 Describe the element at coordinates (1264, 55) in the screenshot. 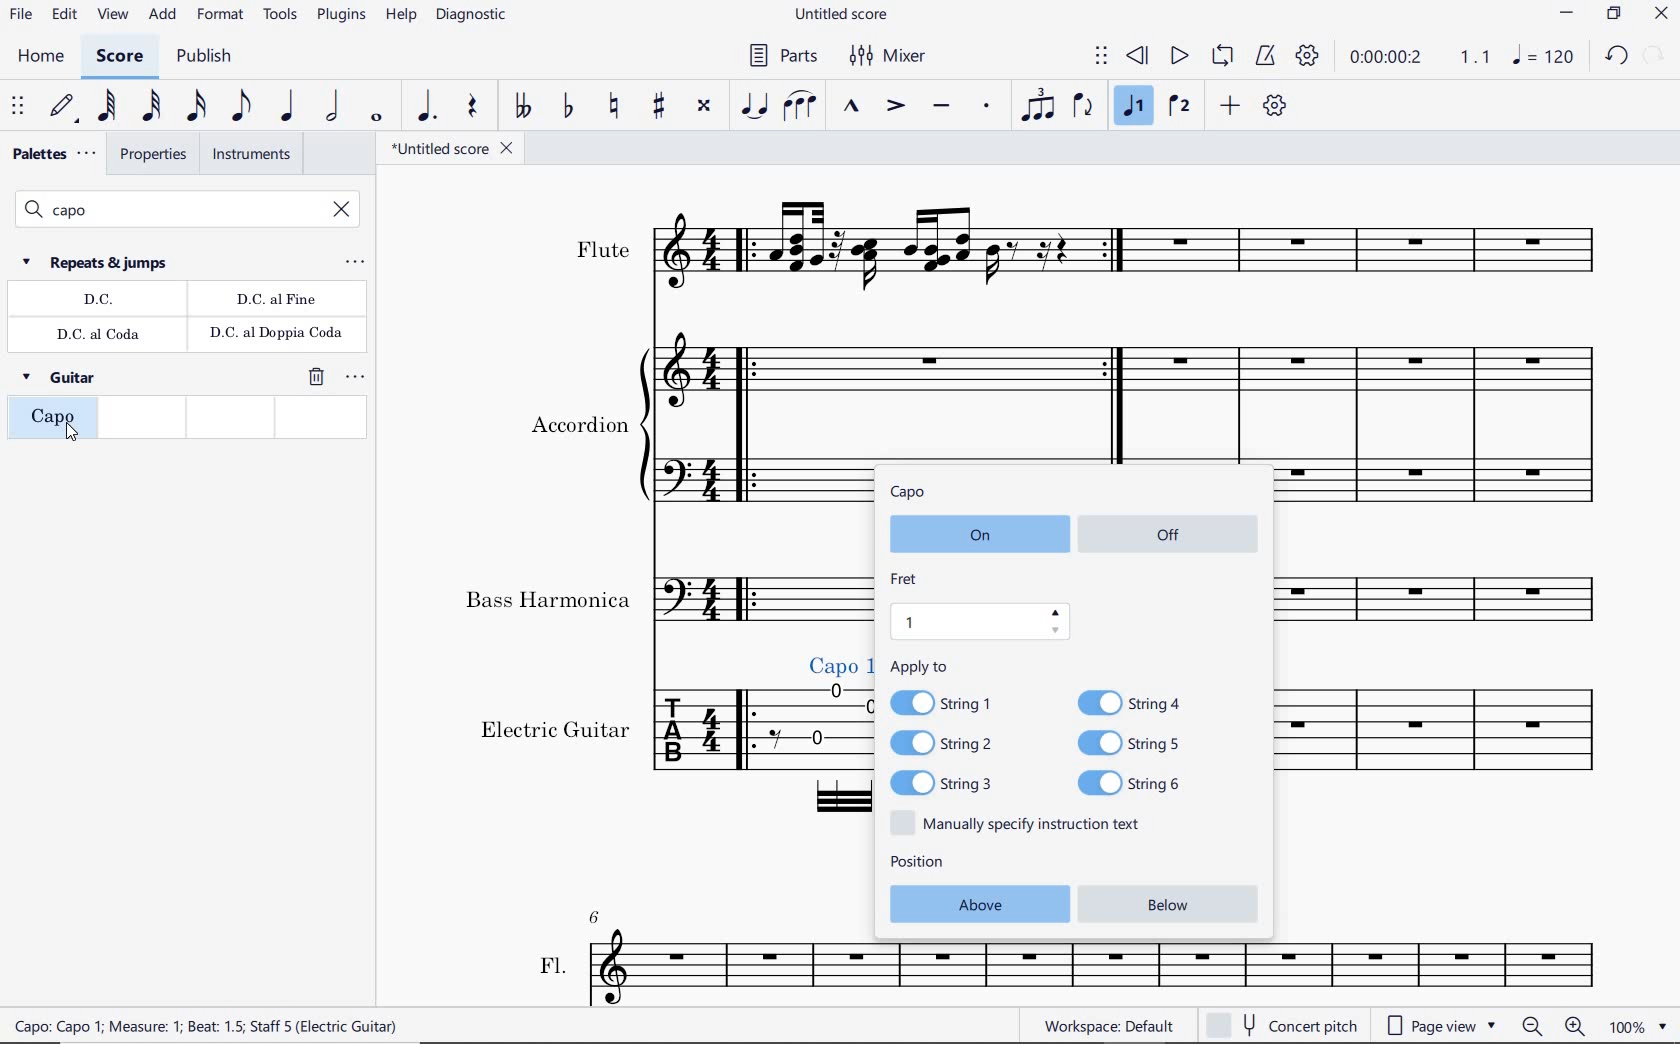

I see `metronome` at that location.